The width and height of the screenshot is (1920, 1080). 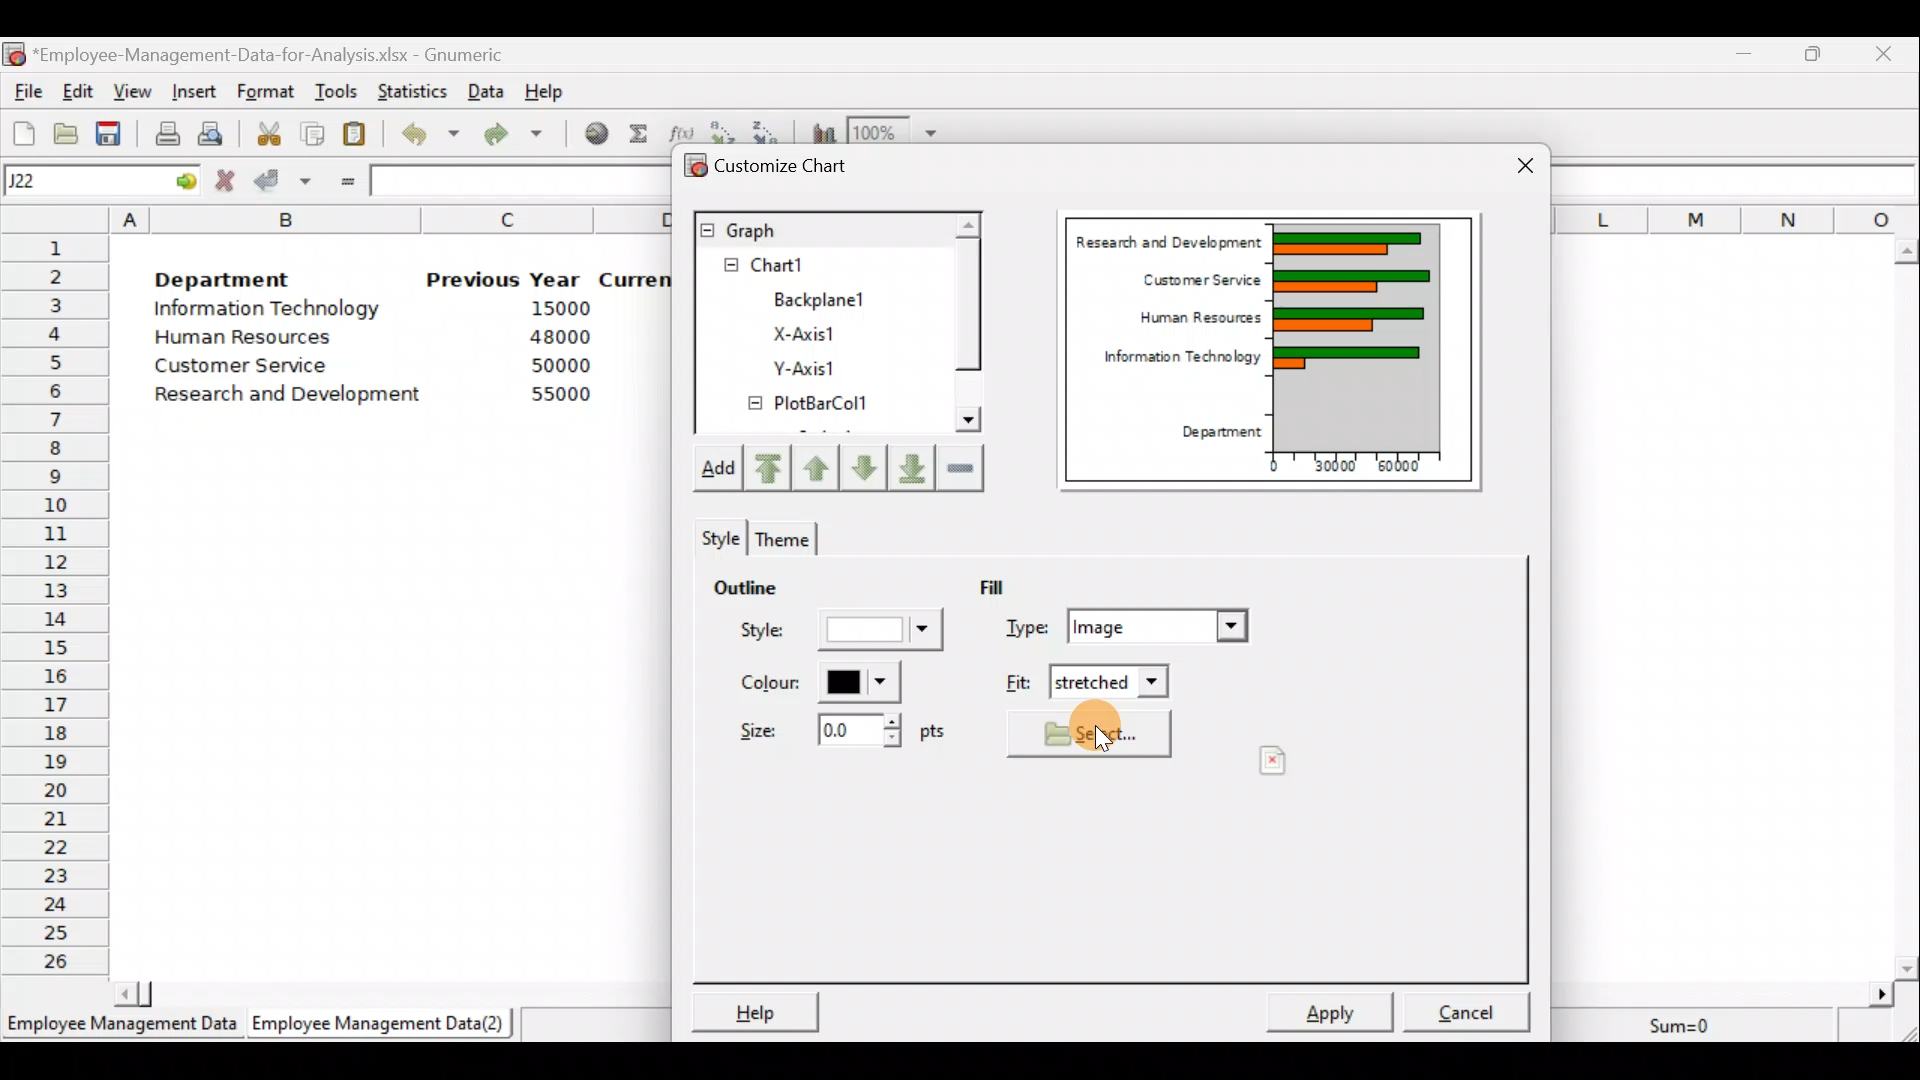 I want to click on File, so click(x=25, y=91).